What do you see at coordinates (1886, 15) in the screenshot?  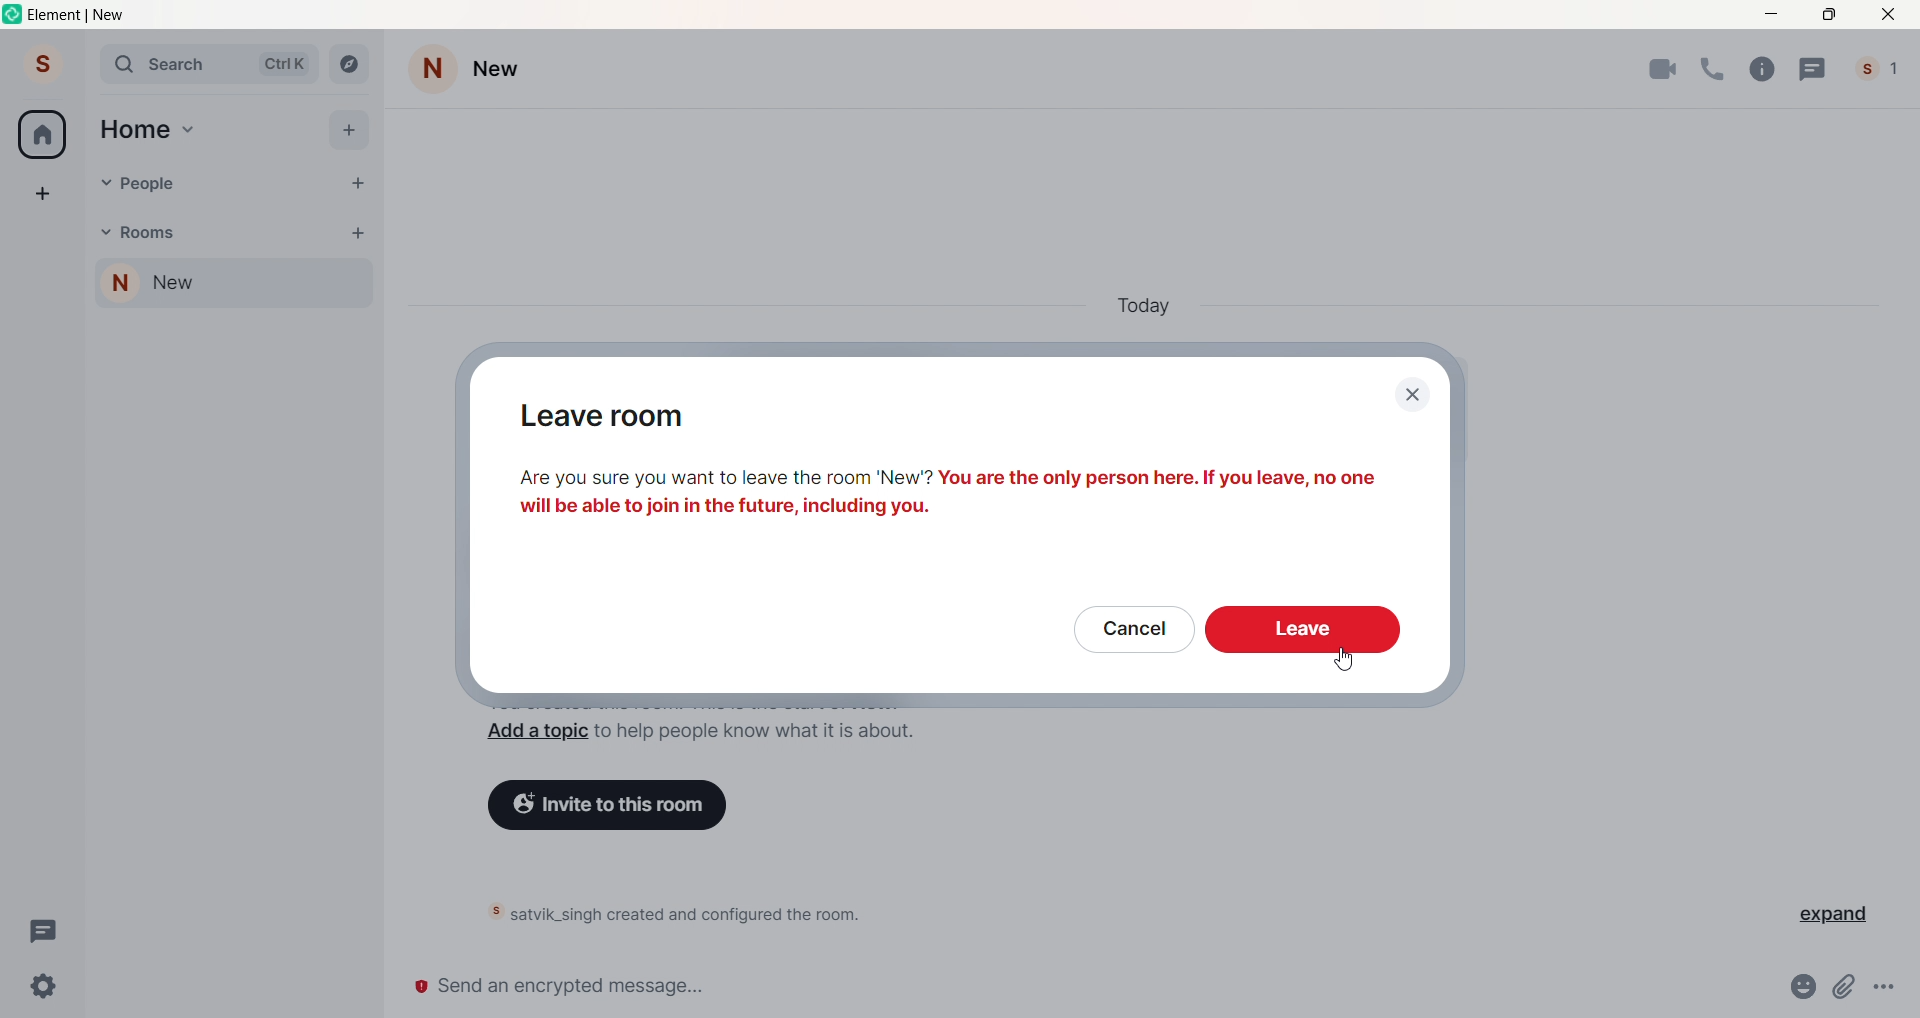 I see `Close` at bounding box center [1886, 15].